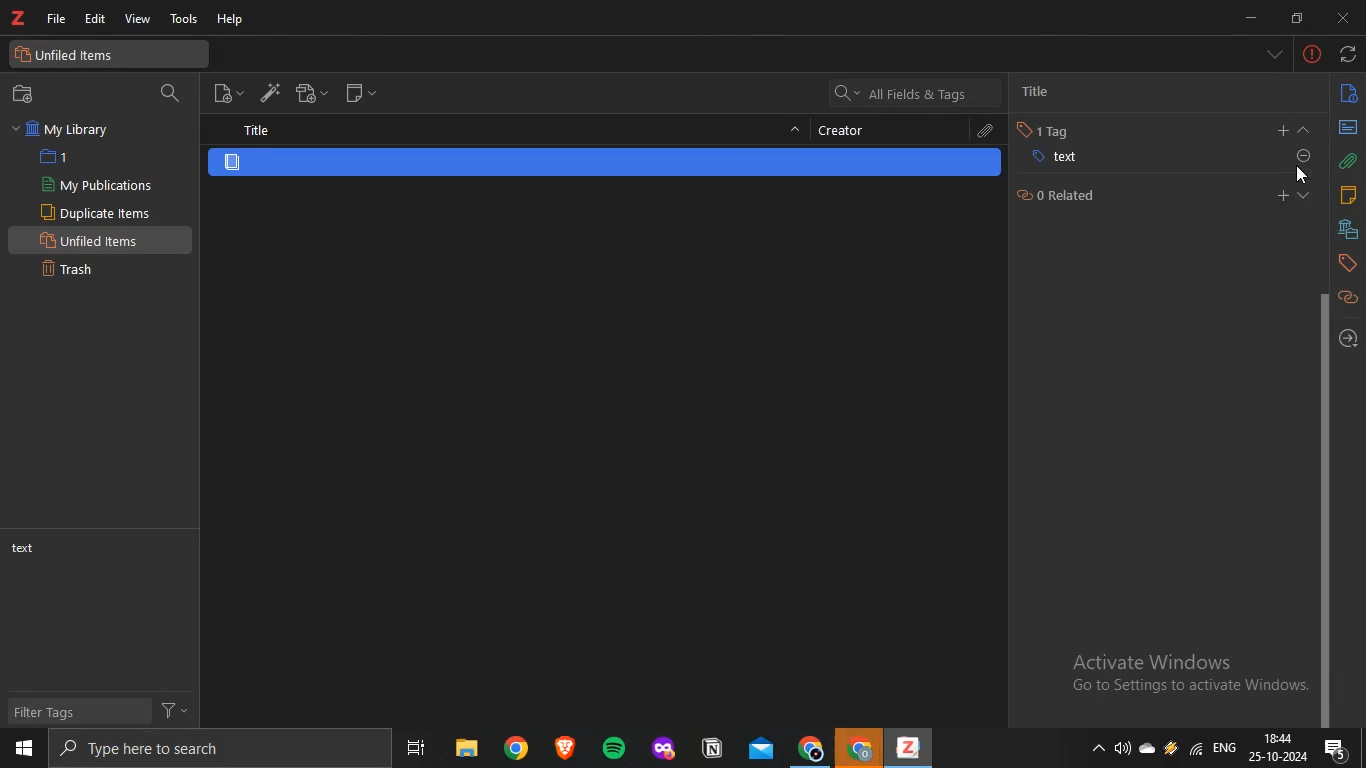 The width and height of the screenshot is (1366, 768). I want to click on new collection, so click(29, 93).